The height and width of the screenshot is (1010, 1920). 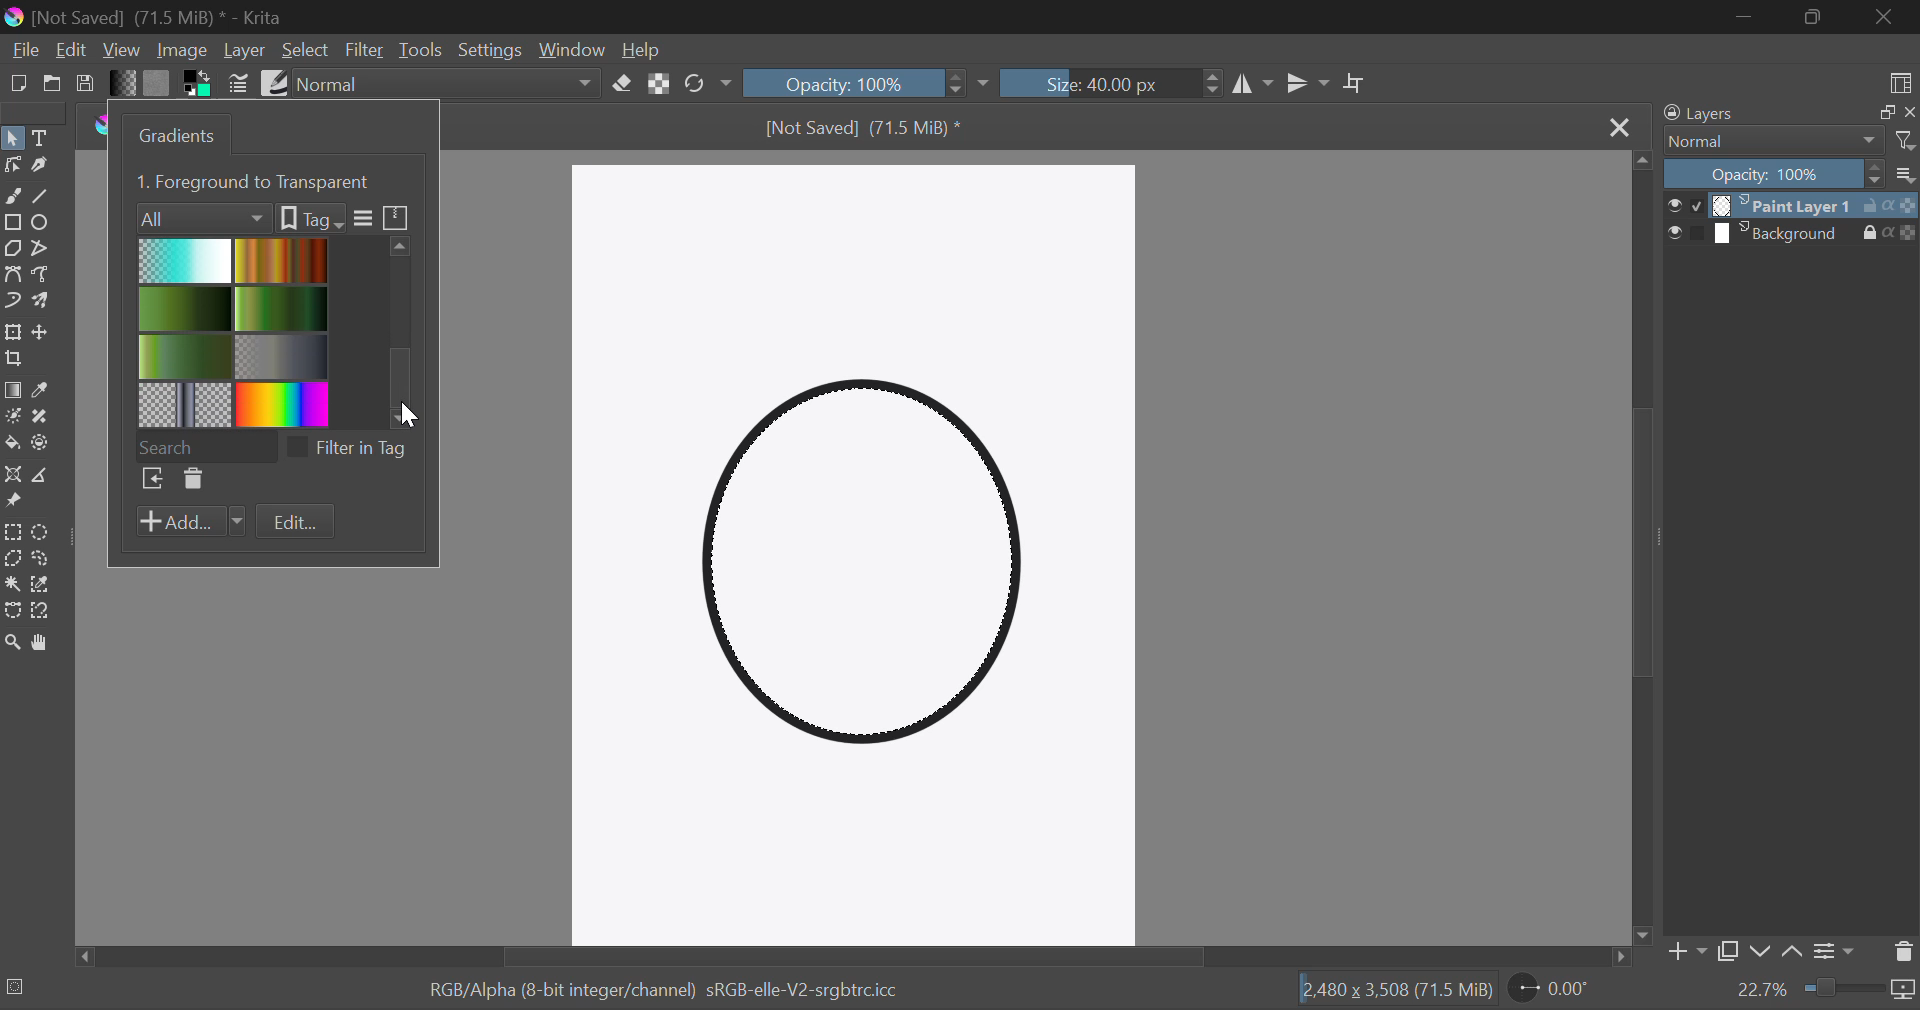 I want to click on View, so click(x=121, y=51).